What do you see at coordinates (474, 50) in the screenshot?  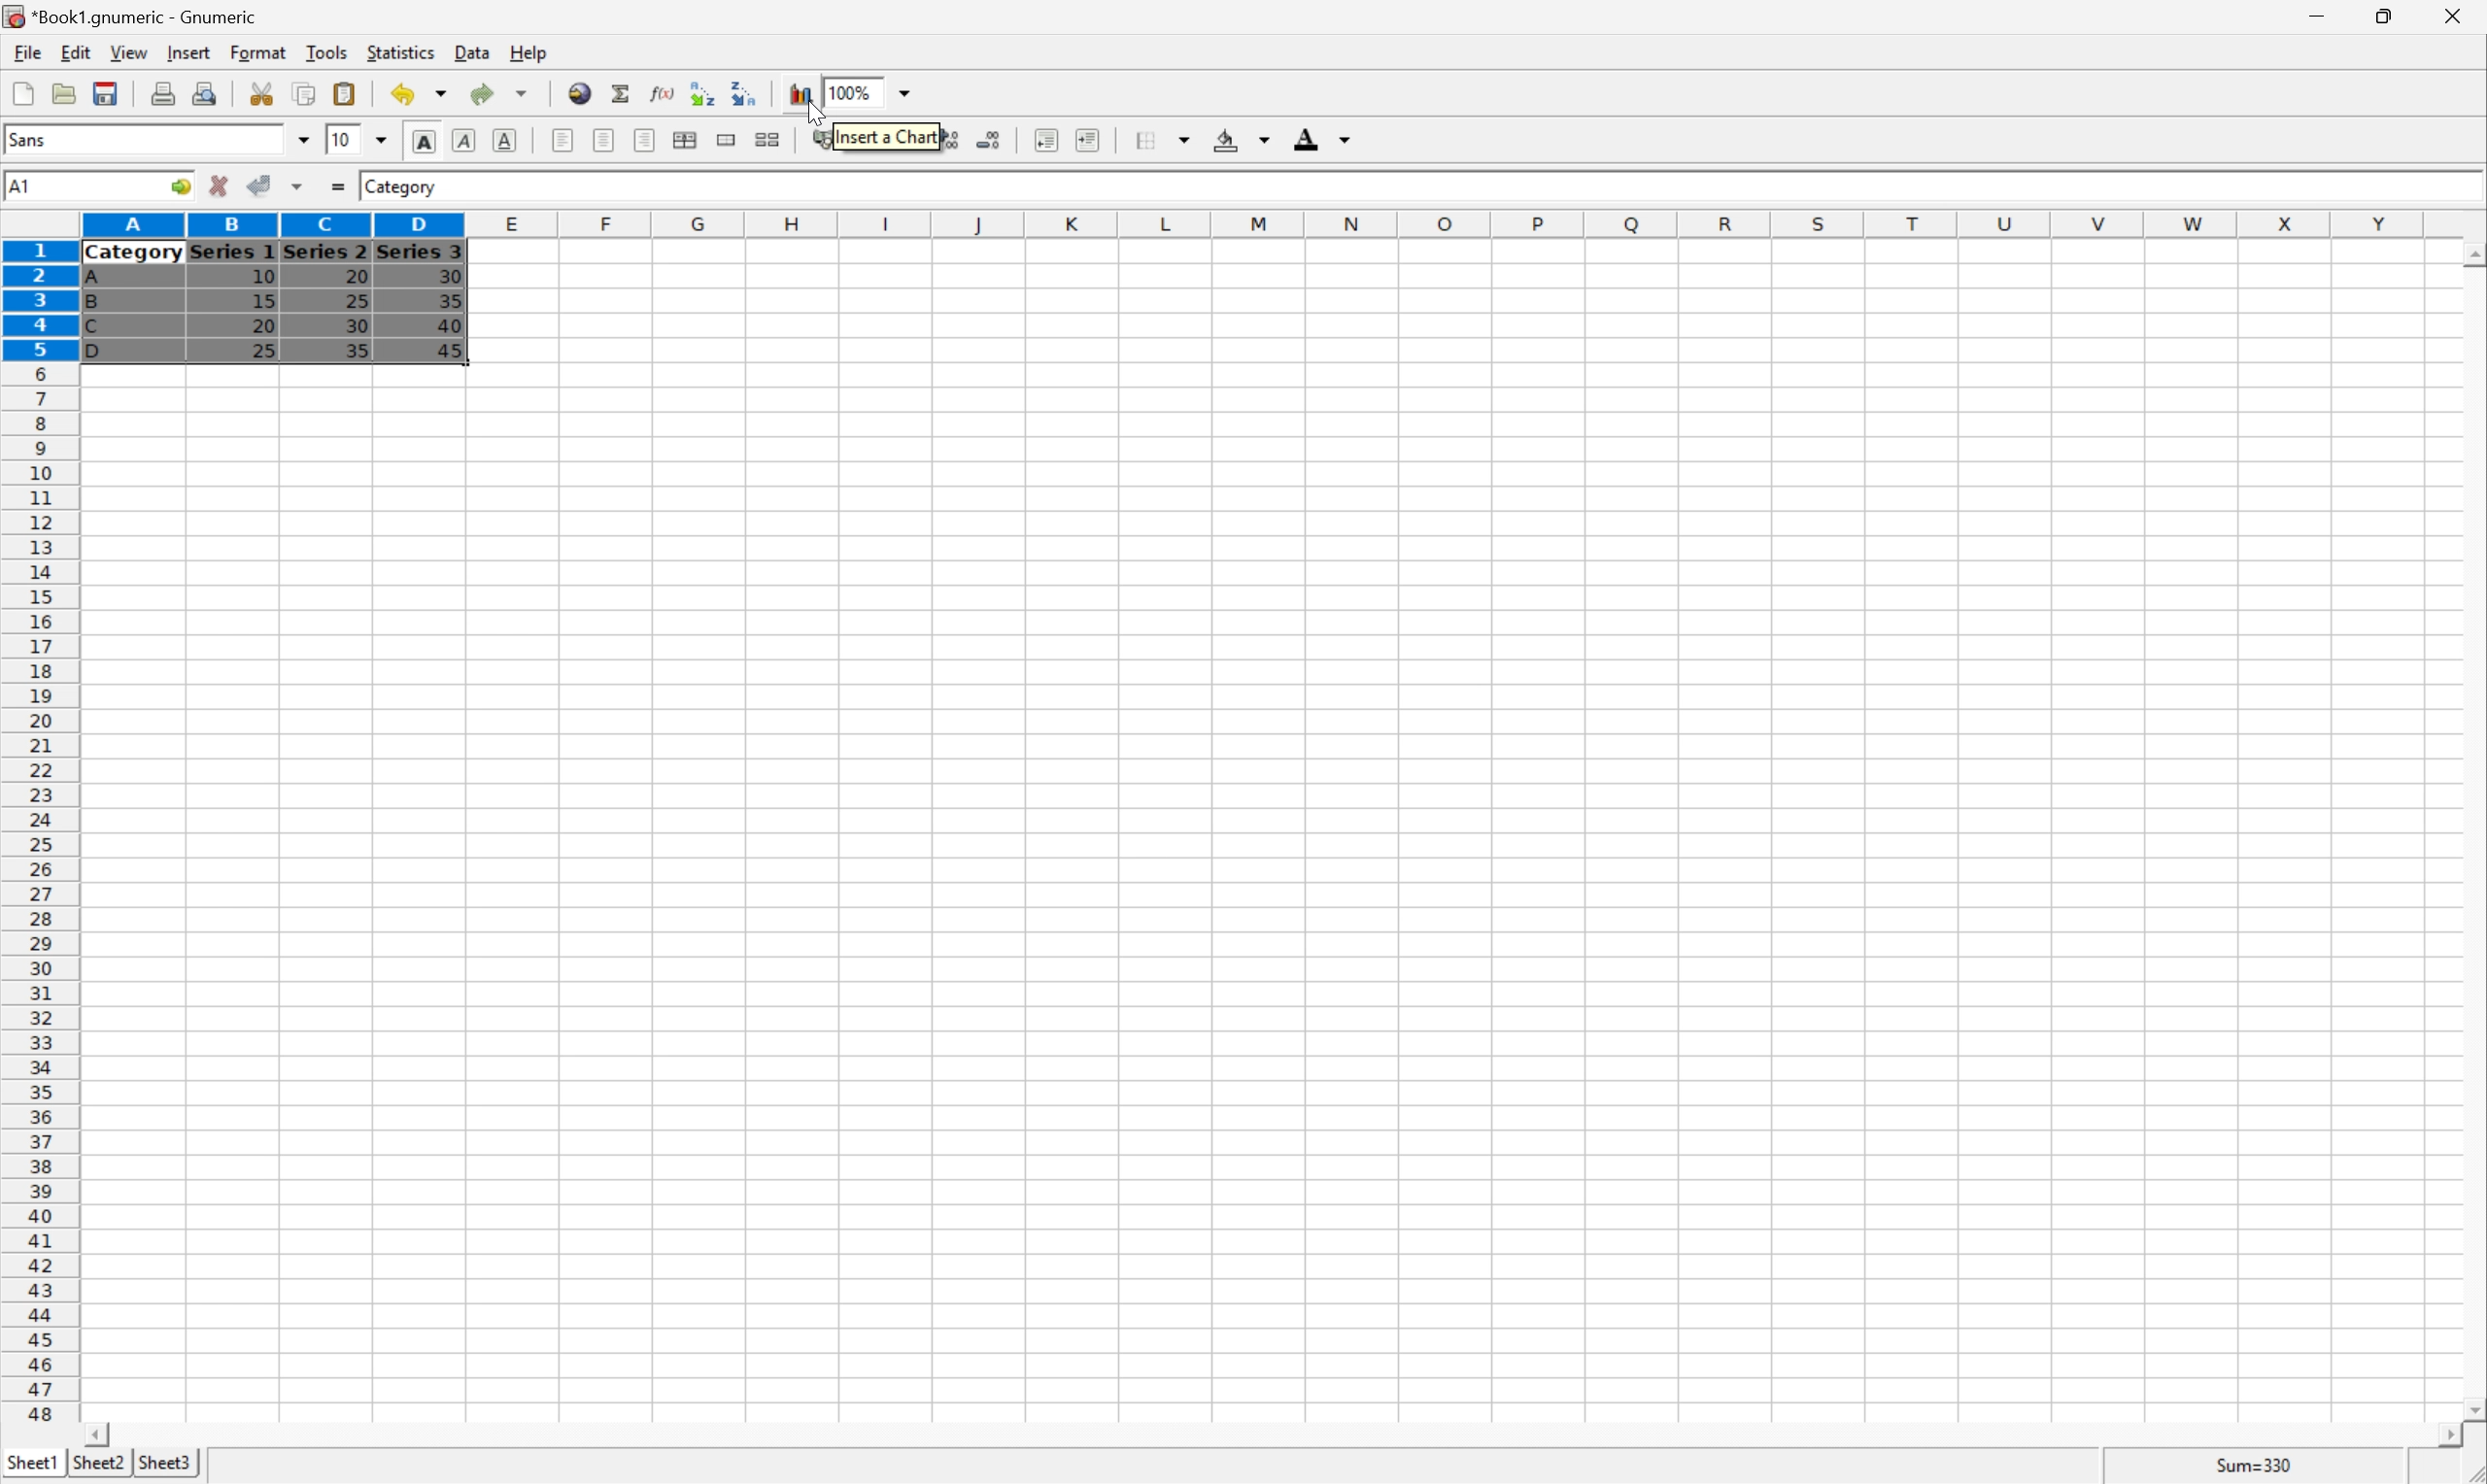 I see `Data` at bounding box center [474, 50].